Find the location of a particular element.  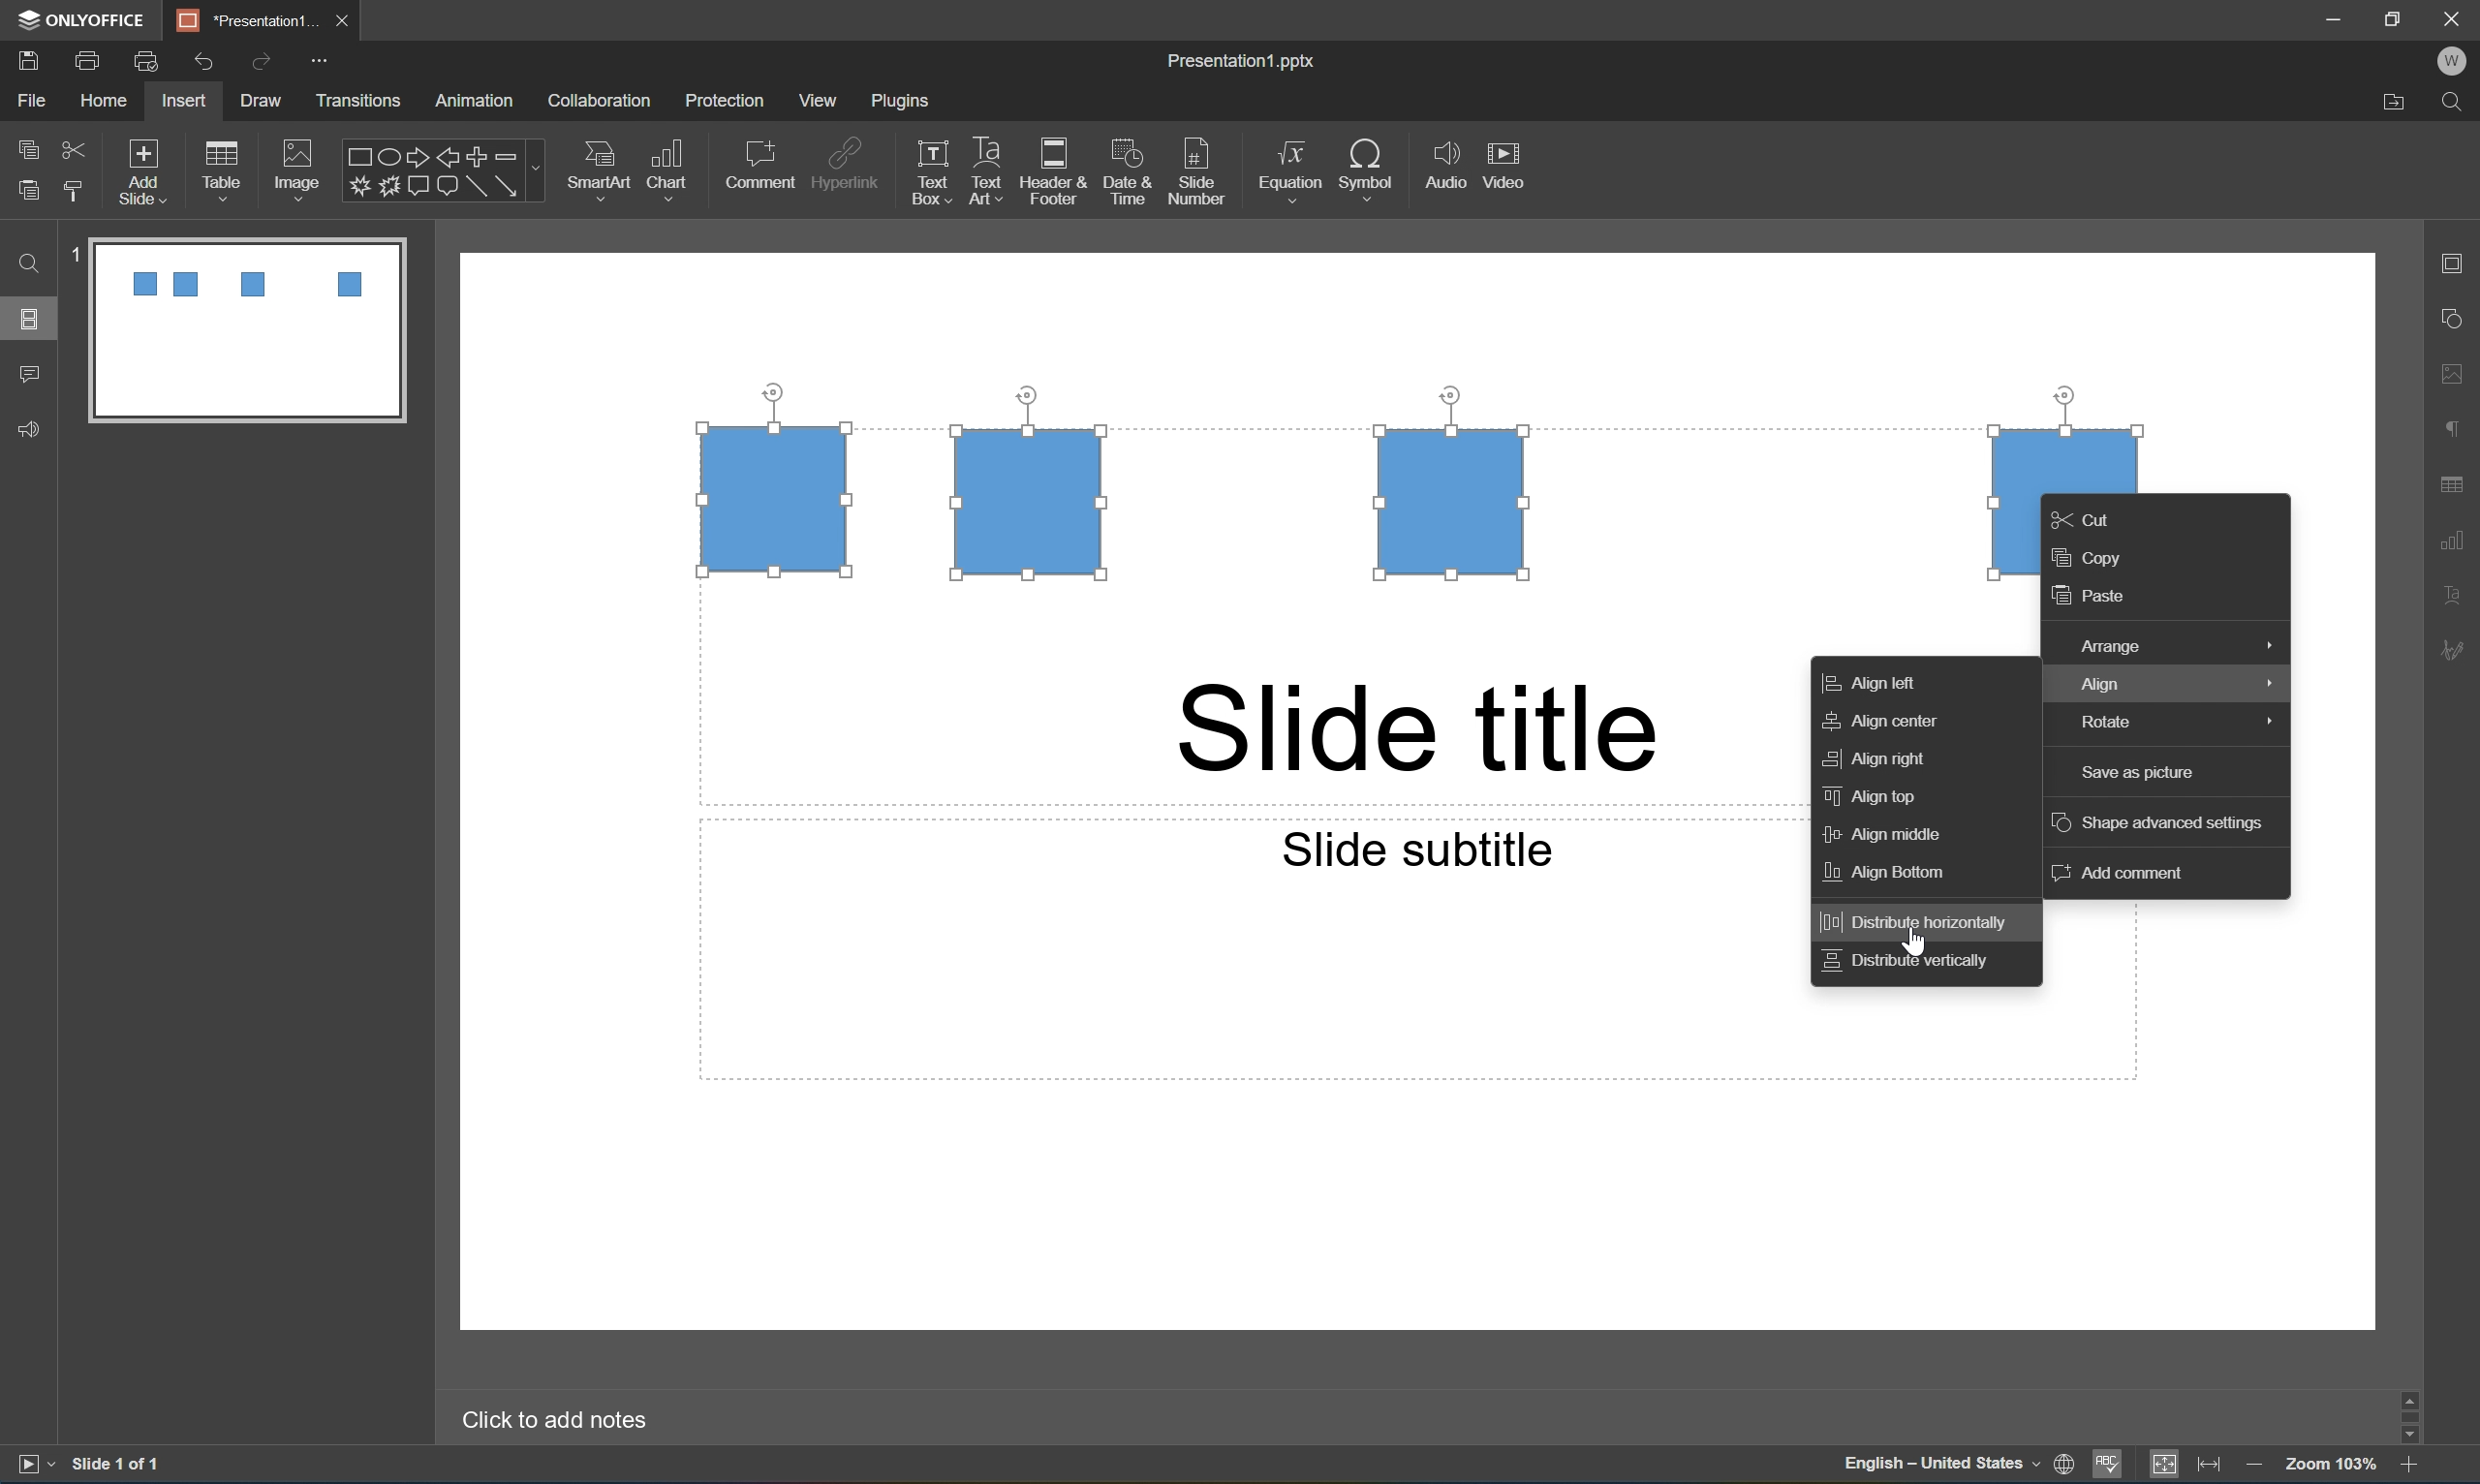

view is located at coordinates (814, 100).